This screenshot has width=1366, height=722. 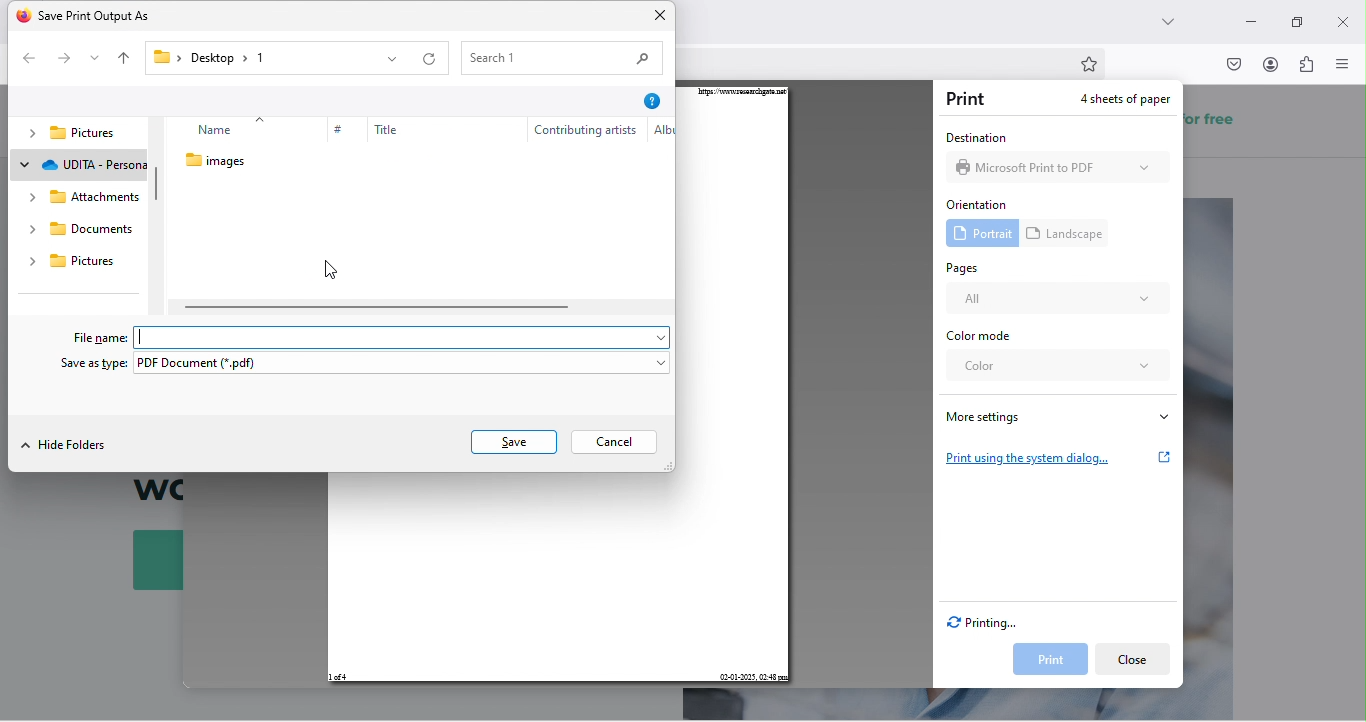 I want to click on save print output as, so click(x=91, y=18).